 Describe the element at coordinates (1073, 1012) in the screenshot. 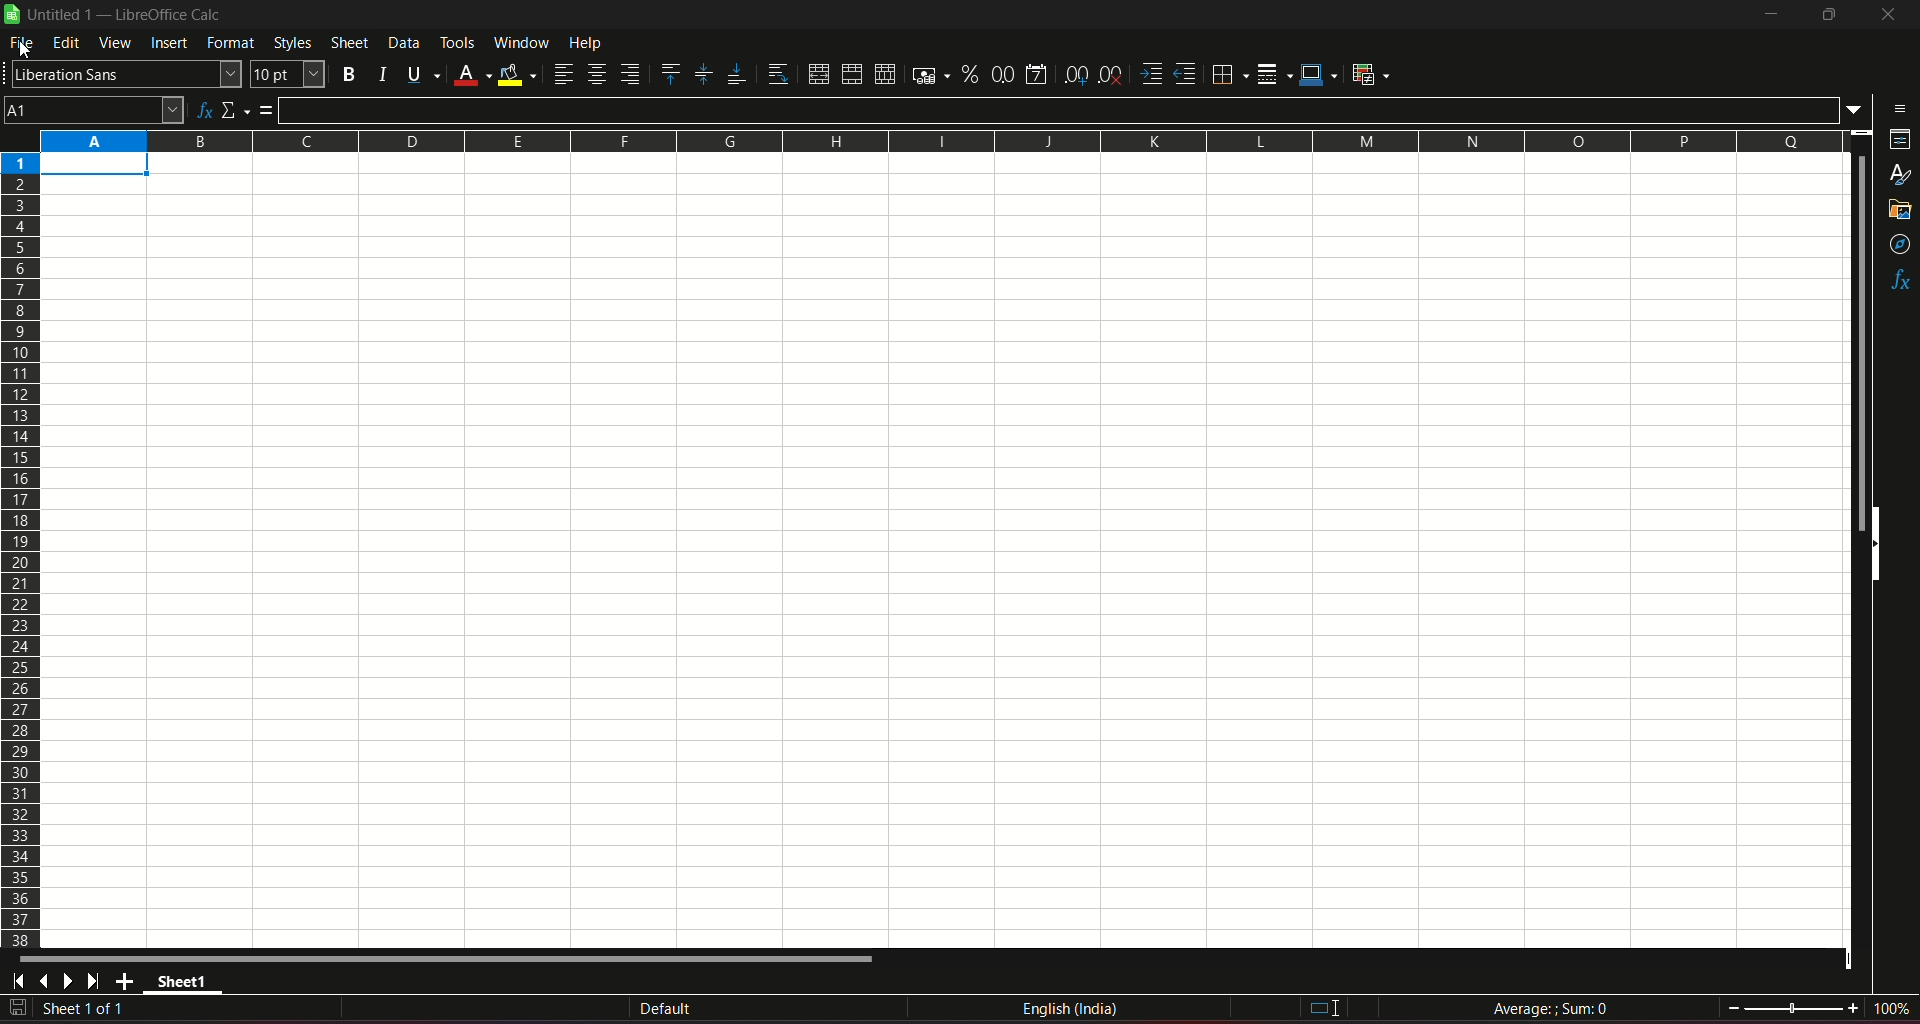

I see `language` at that location.